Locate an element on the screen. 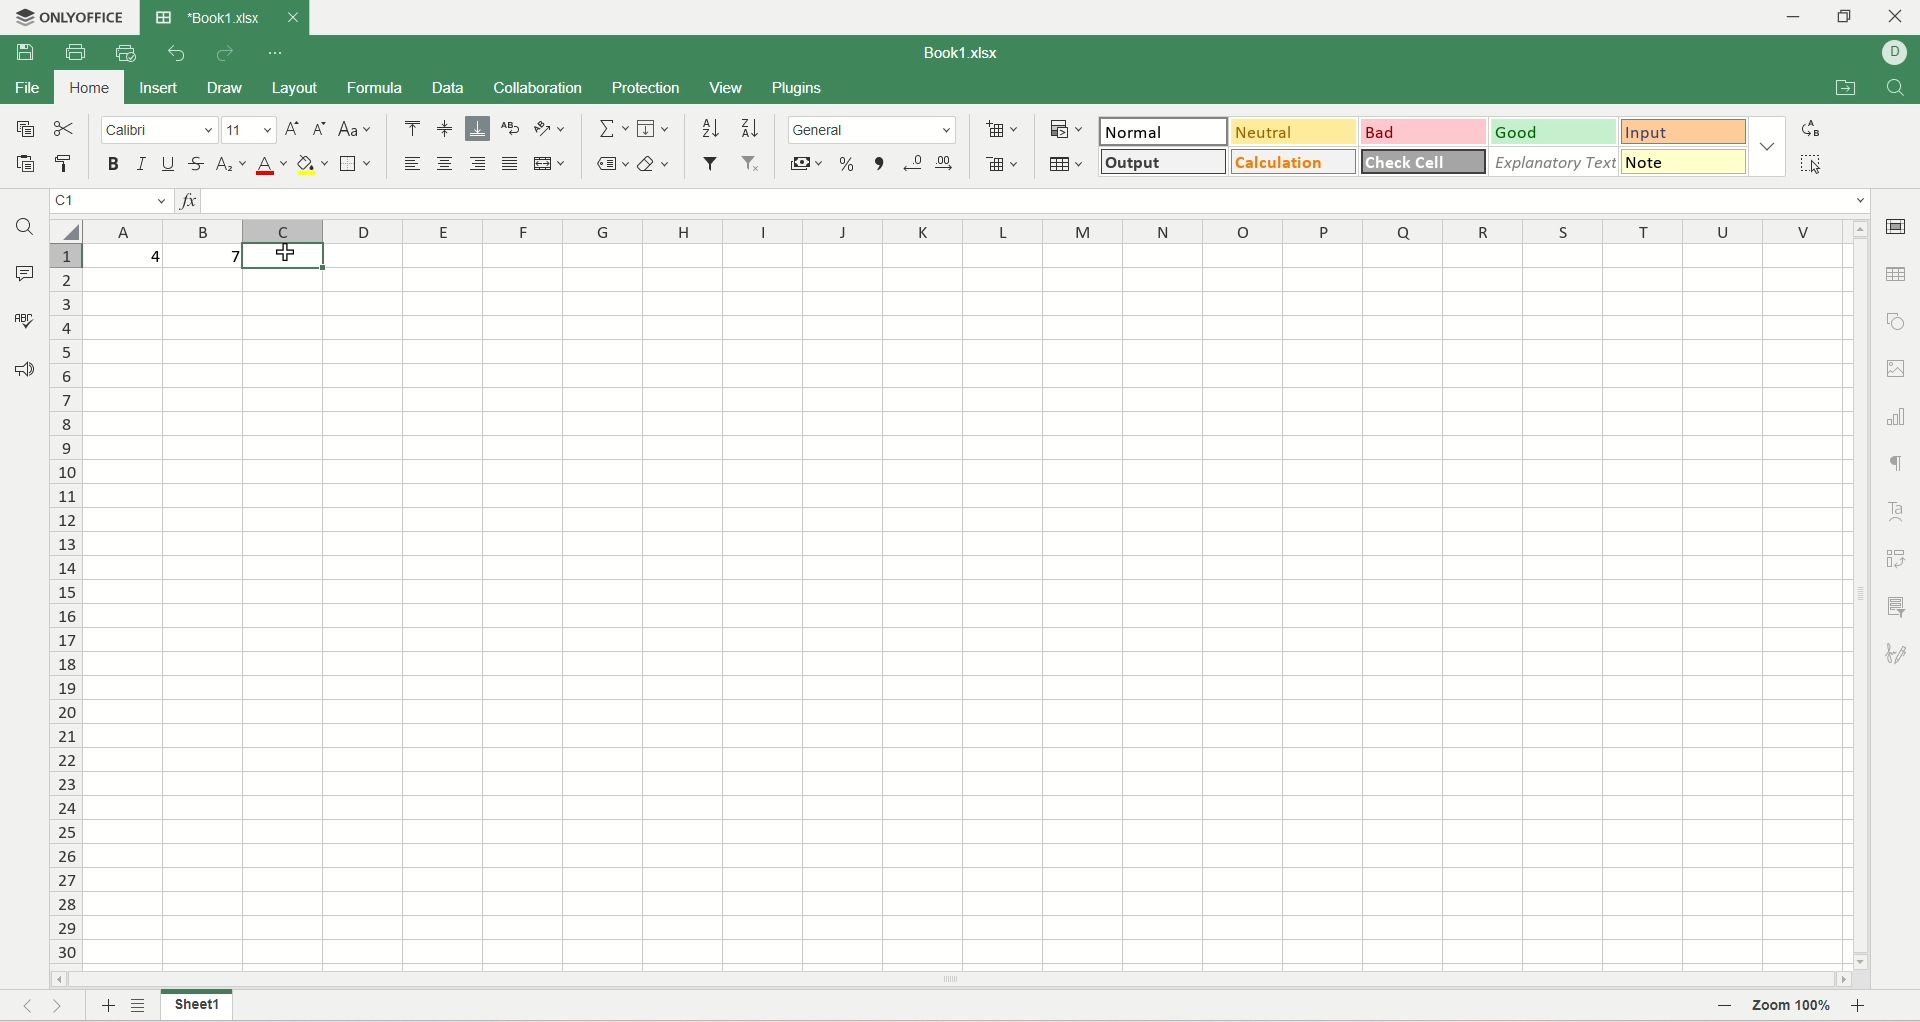 The width and height of the screenshot is (1920, 1022). chart settiings is located at coordinates (1897, 412).